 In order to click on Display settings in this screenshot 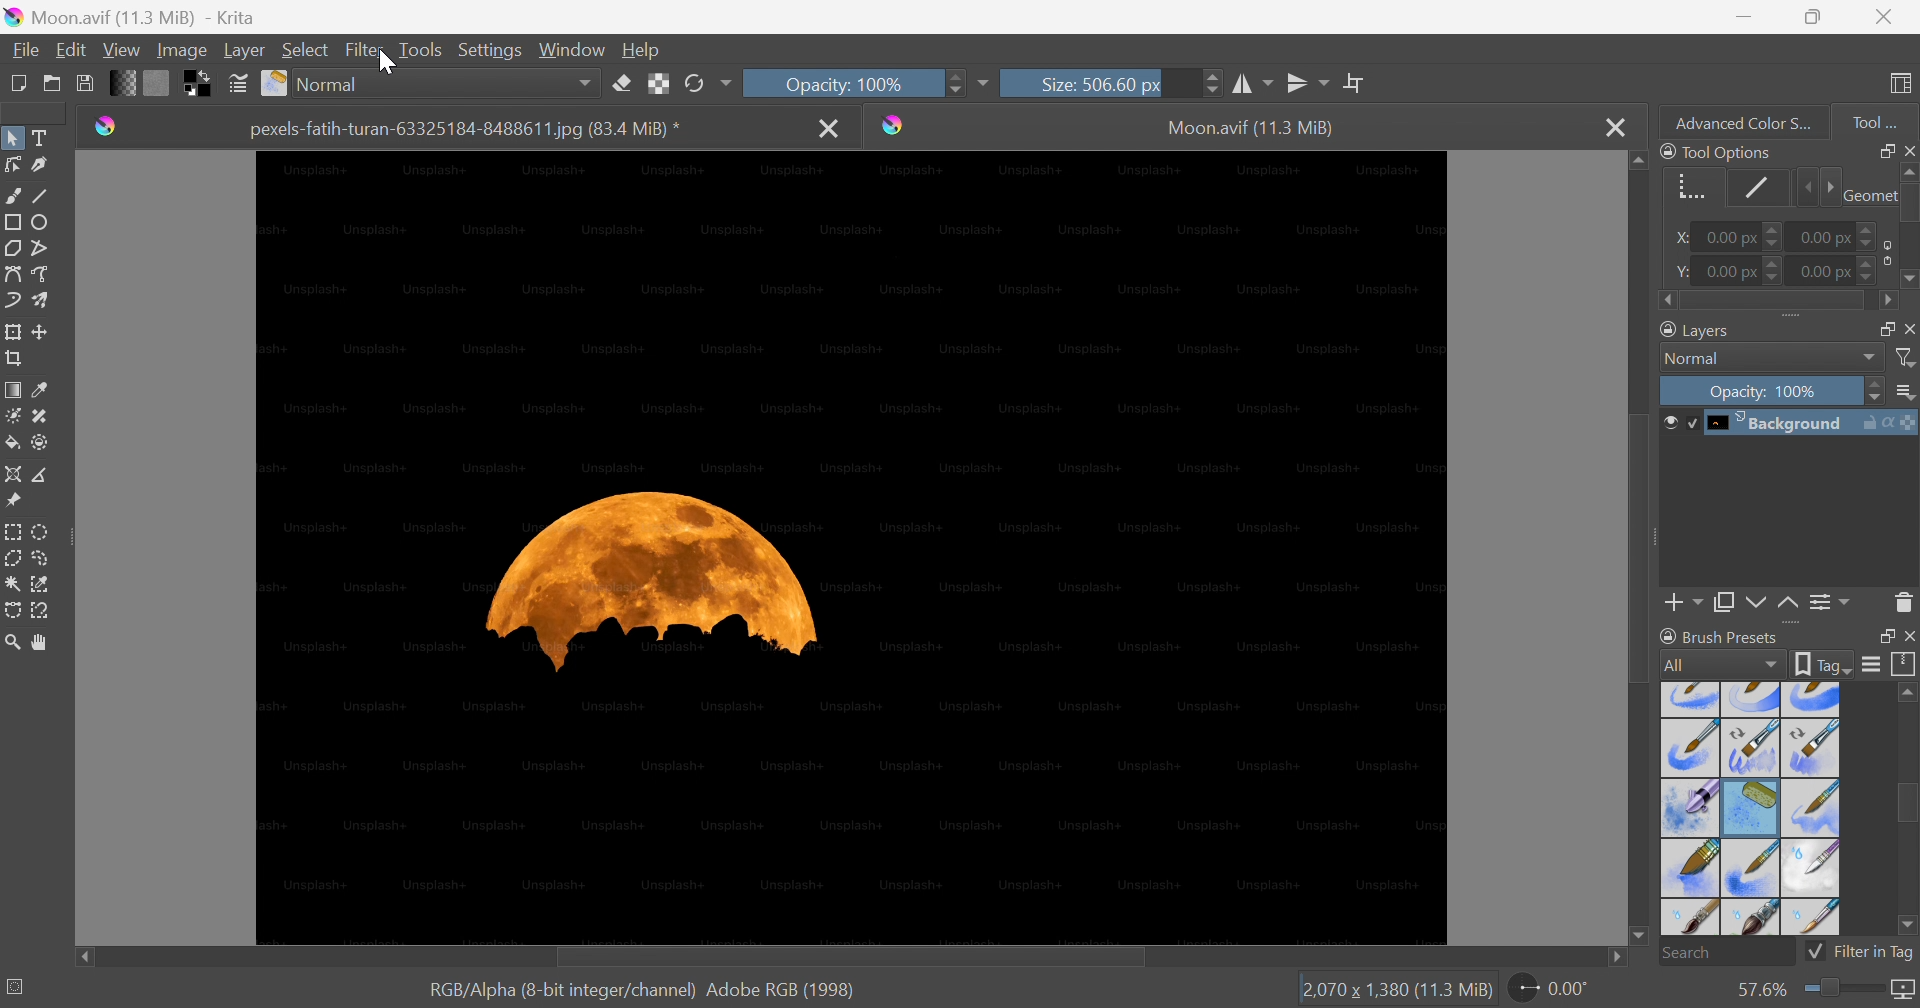, I will do `click(1875, 663)`.